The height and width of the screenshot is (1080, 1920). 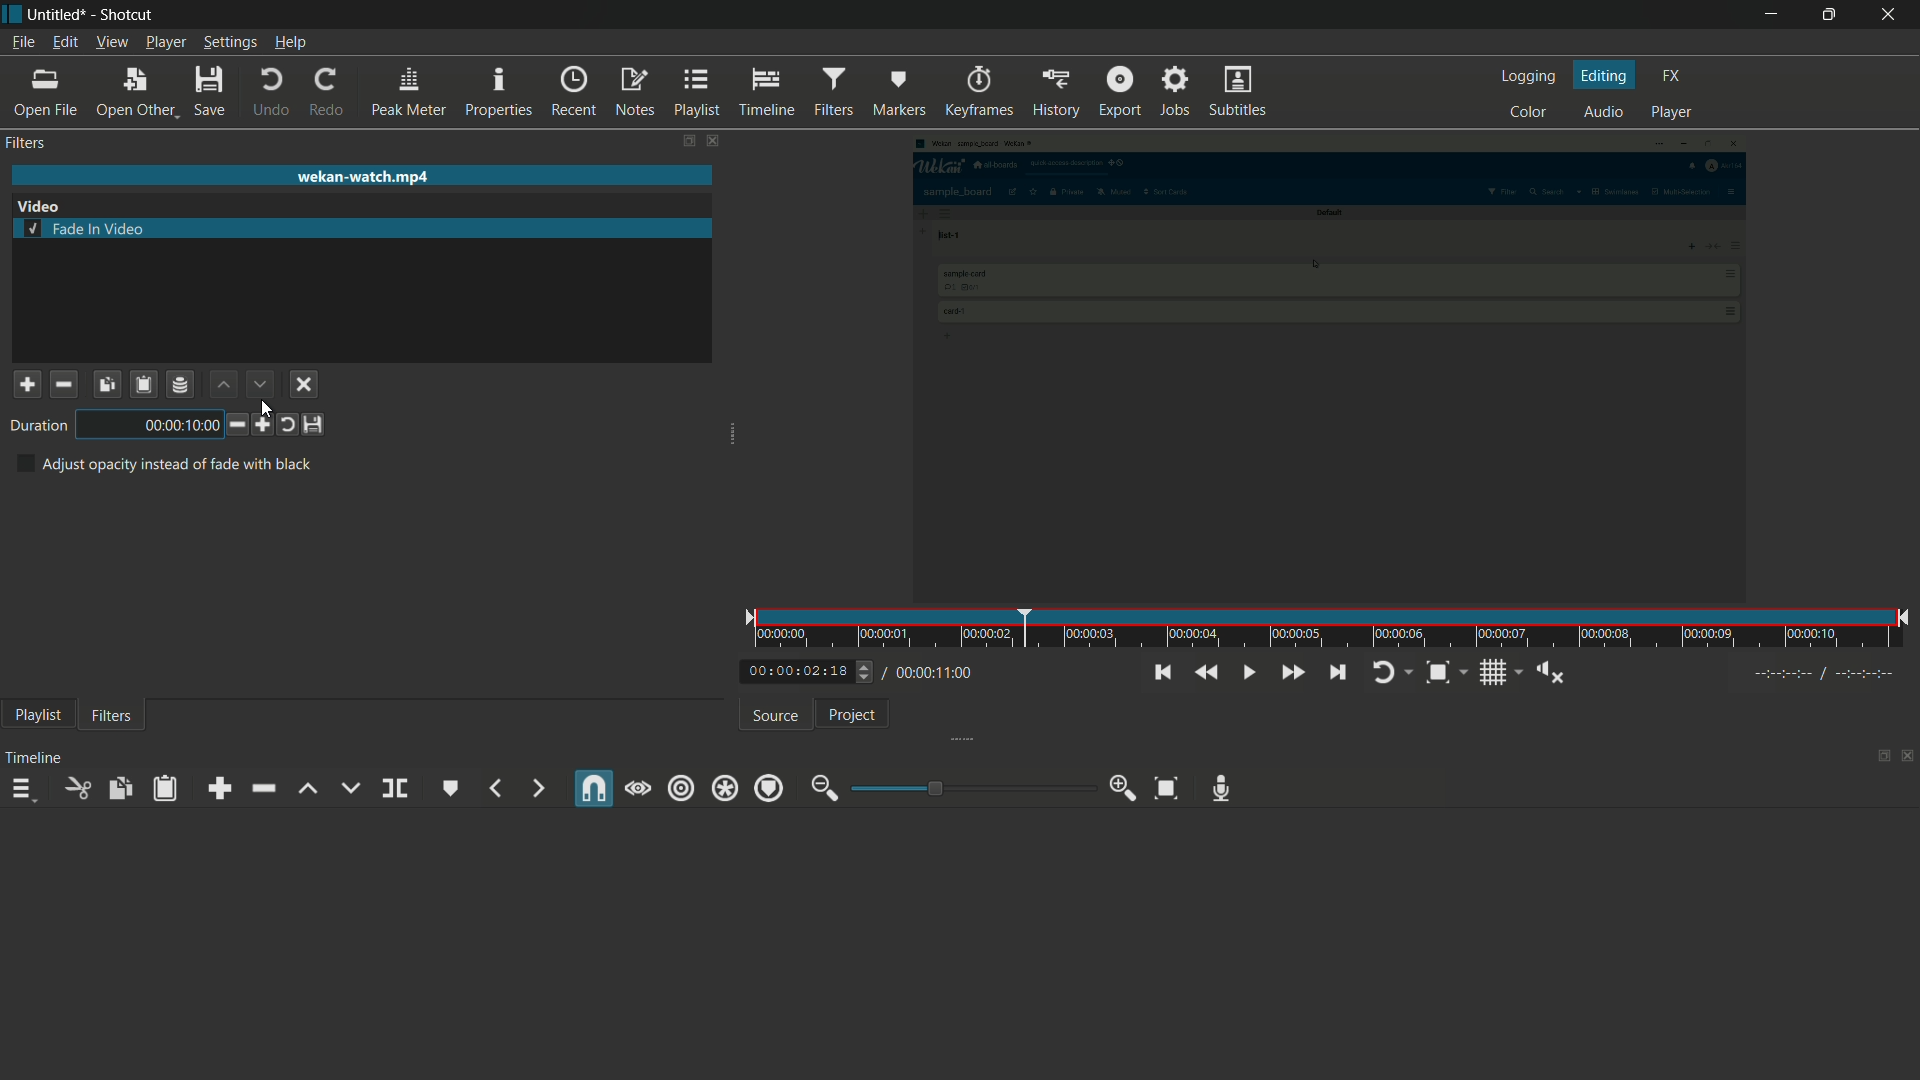 What do you see at coordinates (182, 384) in the screenshot?
I see `save filter set` at bounding box center [182, 384].